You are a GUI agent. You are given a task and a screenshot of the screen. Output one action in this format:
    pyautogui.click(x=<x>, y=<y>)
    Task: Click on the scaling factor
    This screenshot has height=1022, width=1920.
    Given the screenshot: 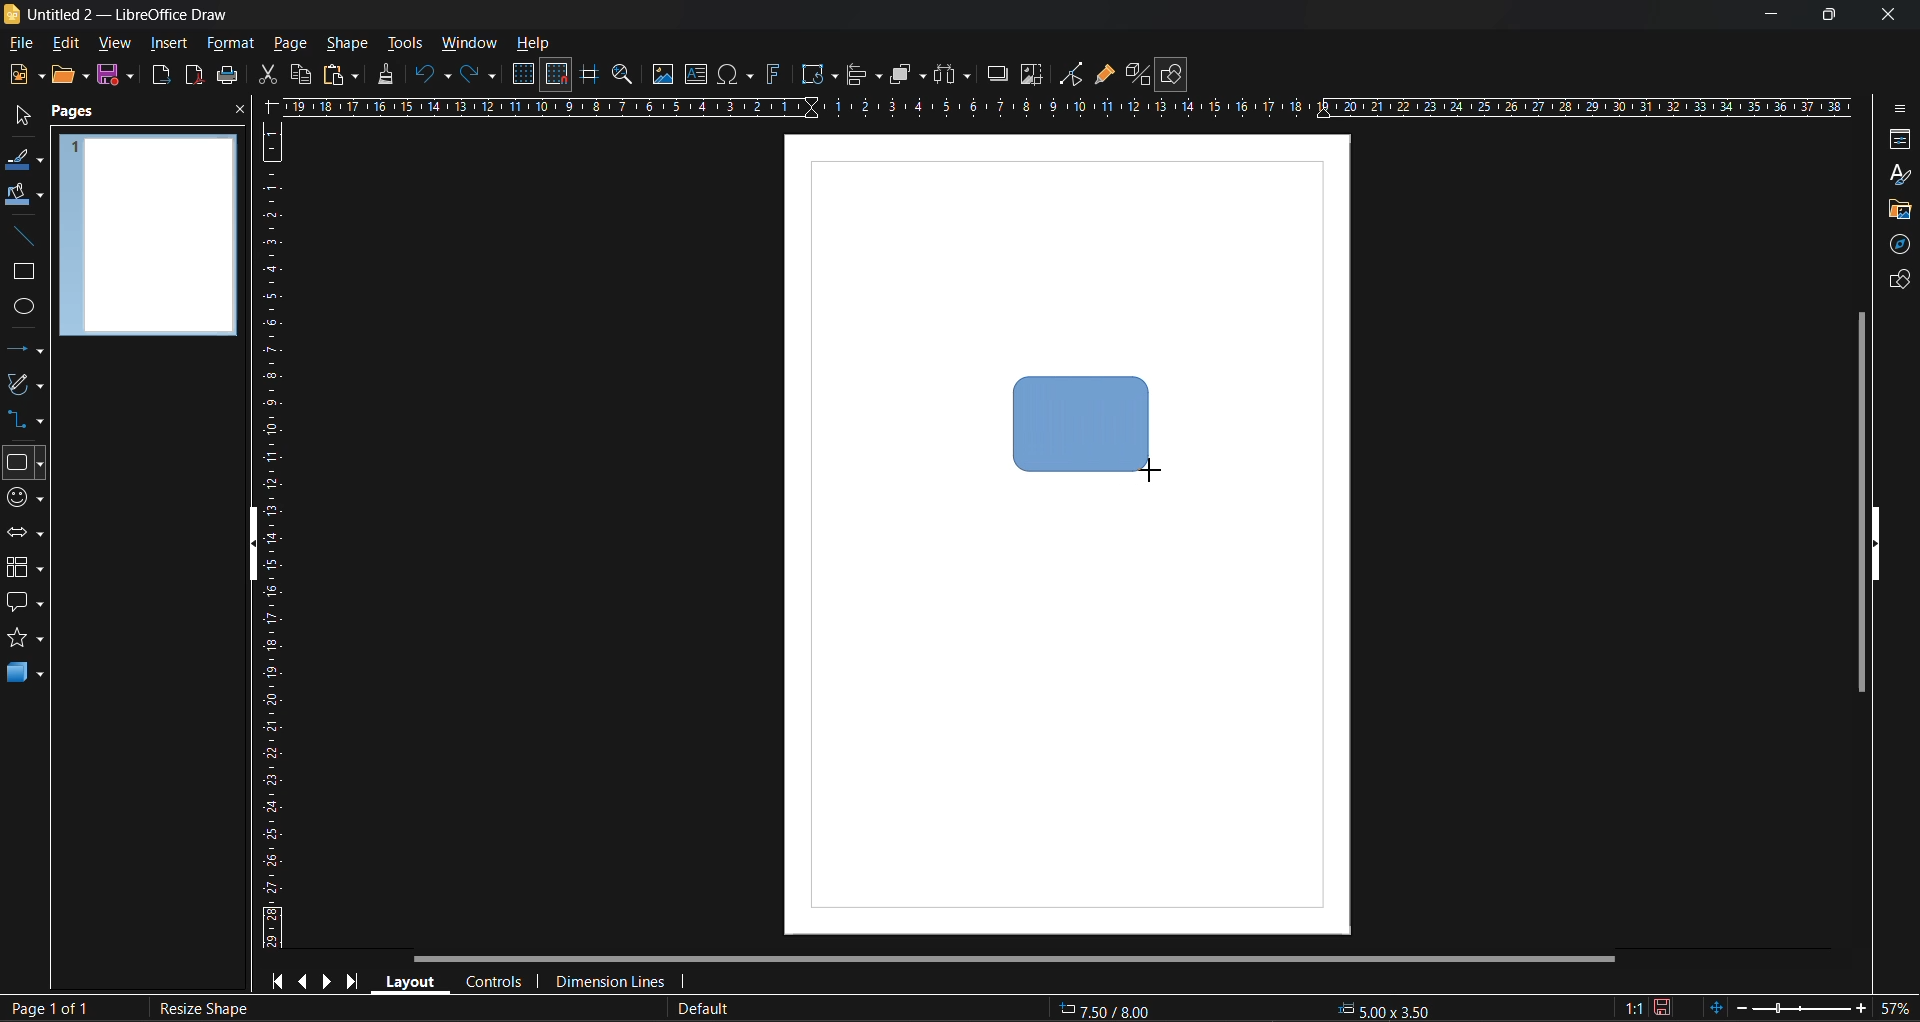 What is the action you would take?
    pyautogui.click(x=1635, y=1009)
    